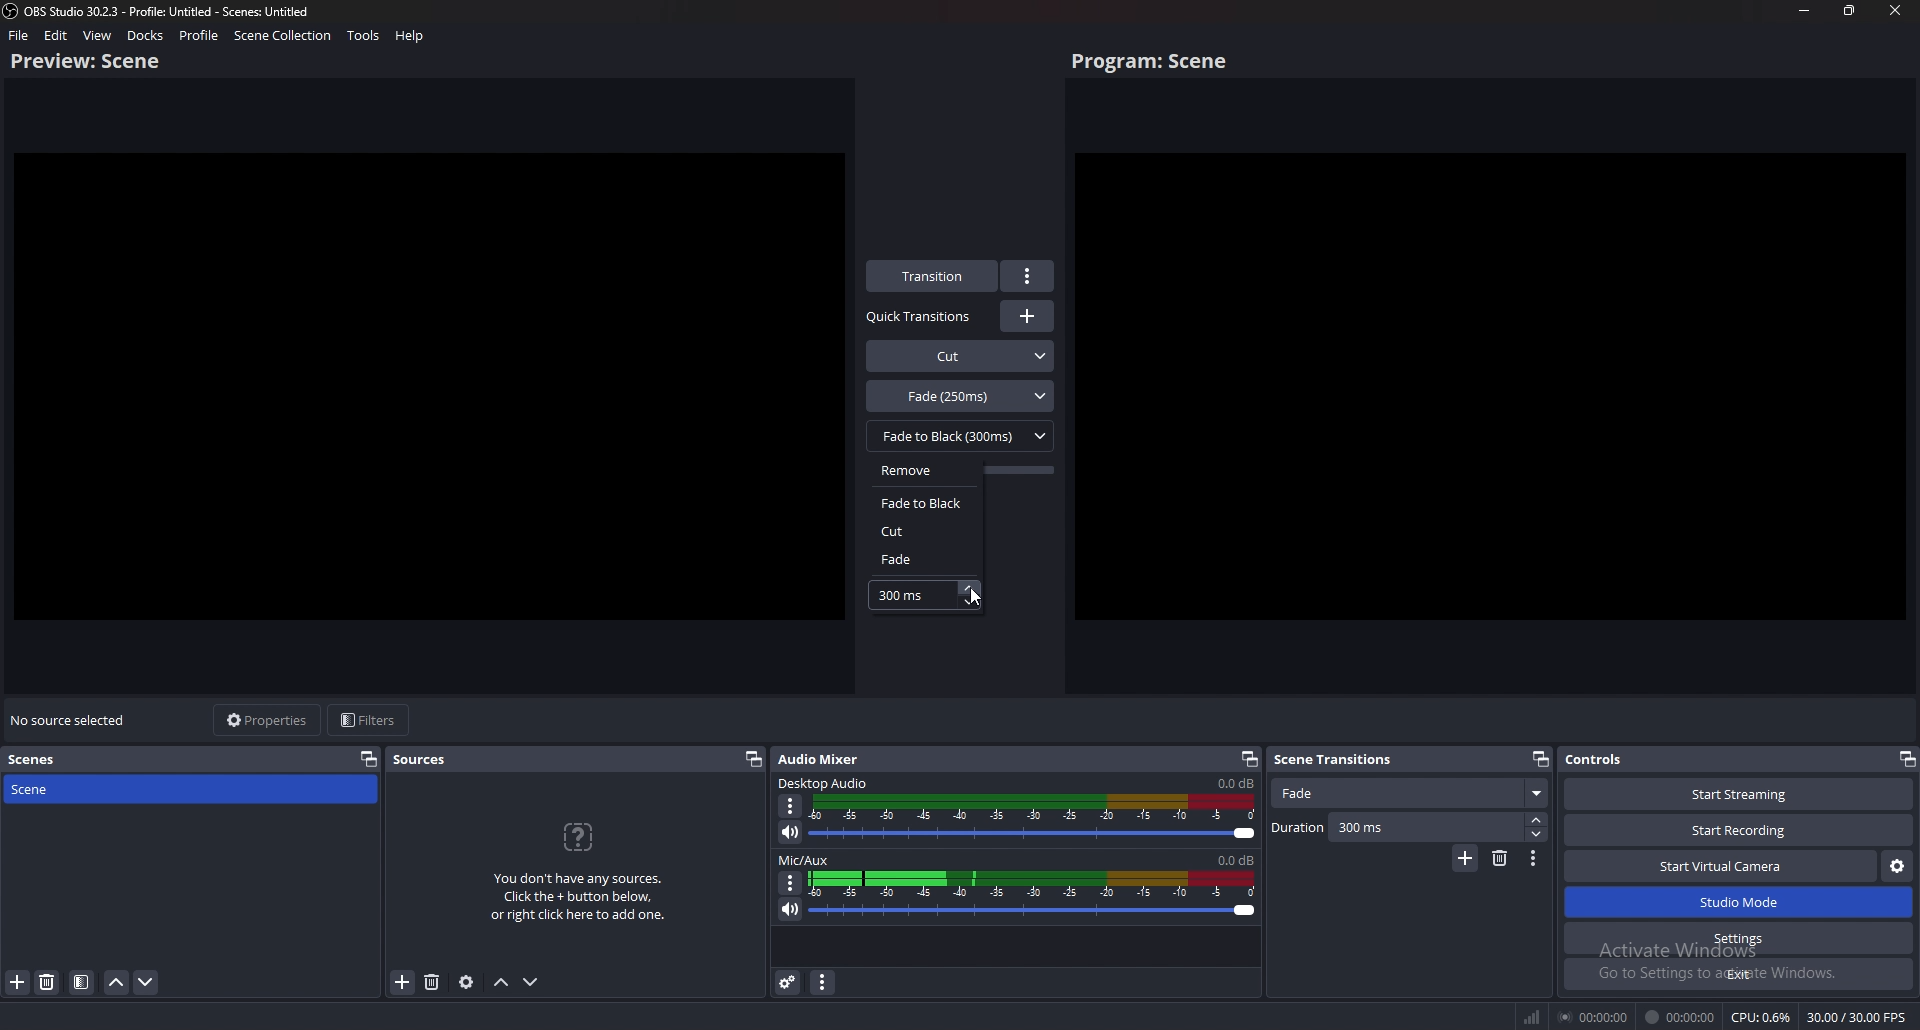 Image resolution: width=1920 pixels, height=1030 pixels. What do you see at coordinates (1857, 1016) in the screenshot?
I see `30.00 / 30.00 FPS` at bounding box center [1857, 1016].